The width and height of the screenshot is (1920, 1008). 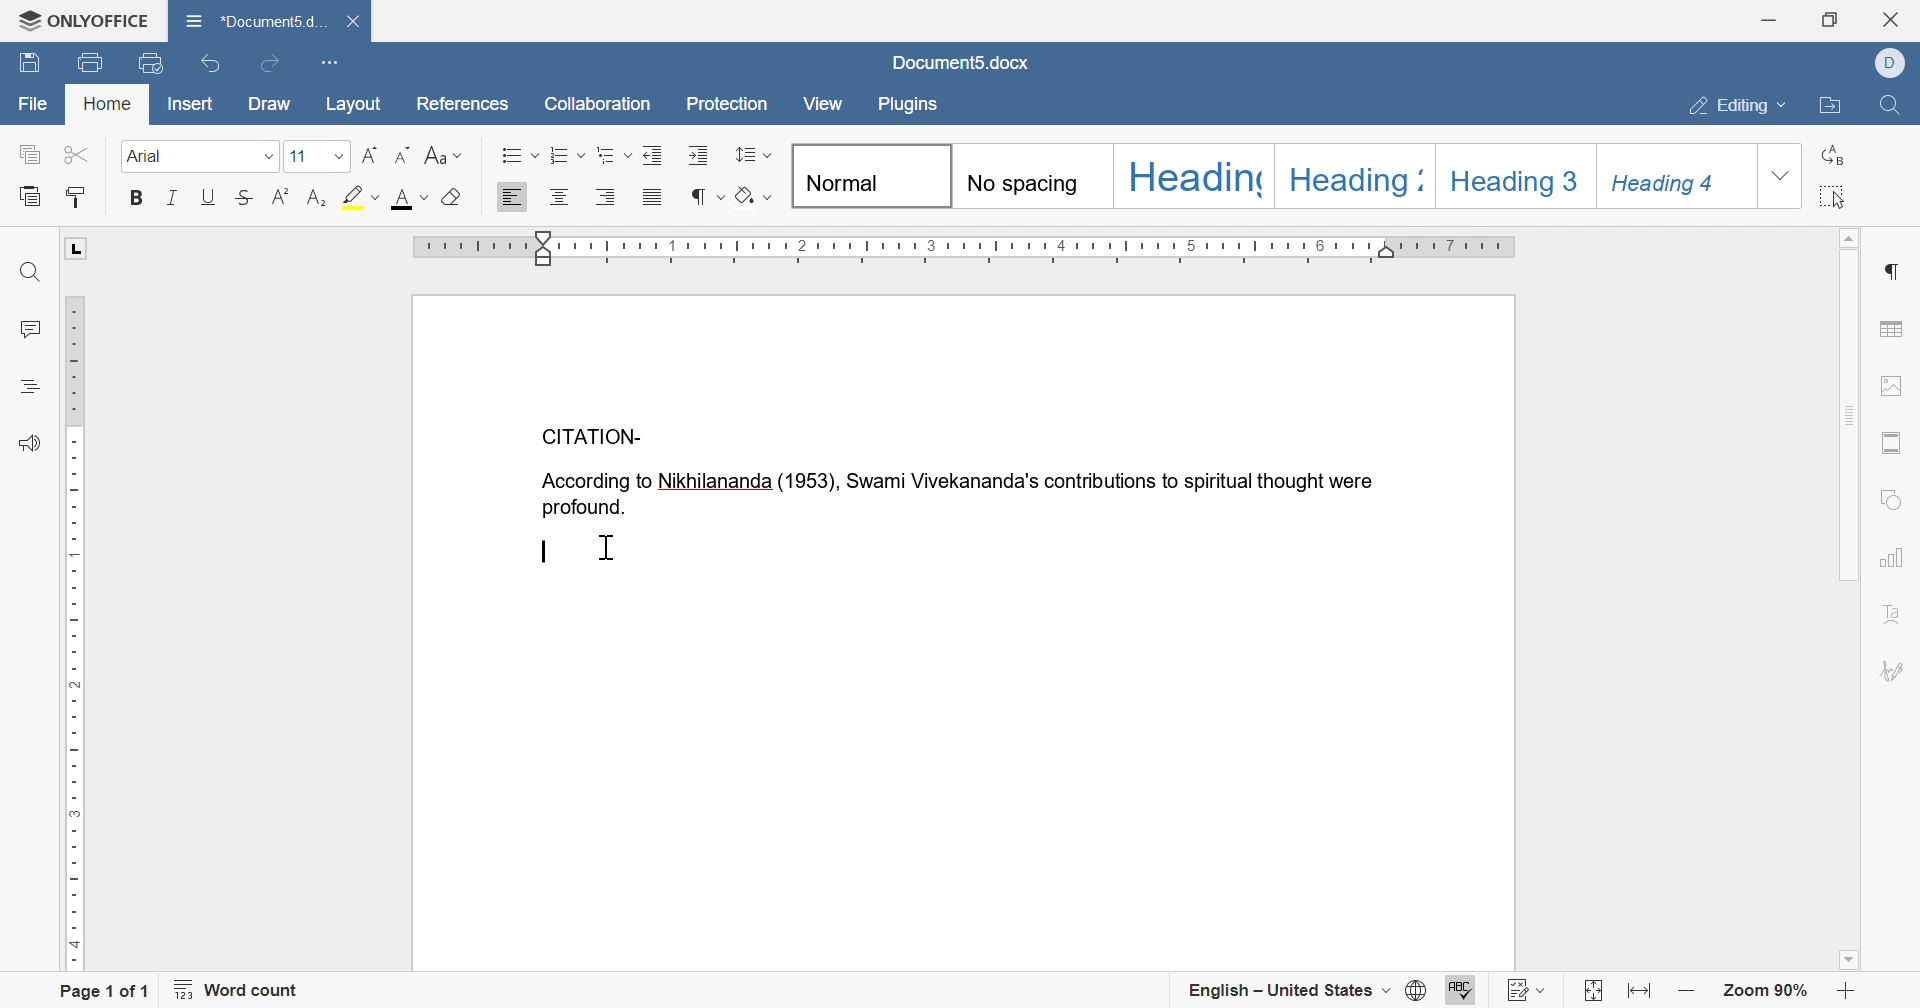 What do you see at coordinates (1894, 18) in the screenshot?
I see `close` at bounding box center [1894, 18].